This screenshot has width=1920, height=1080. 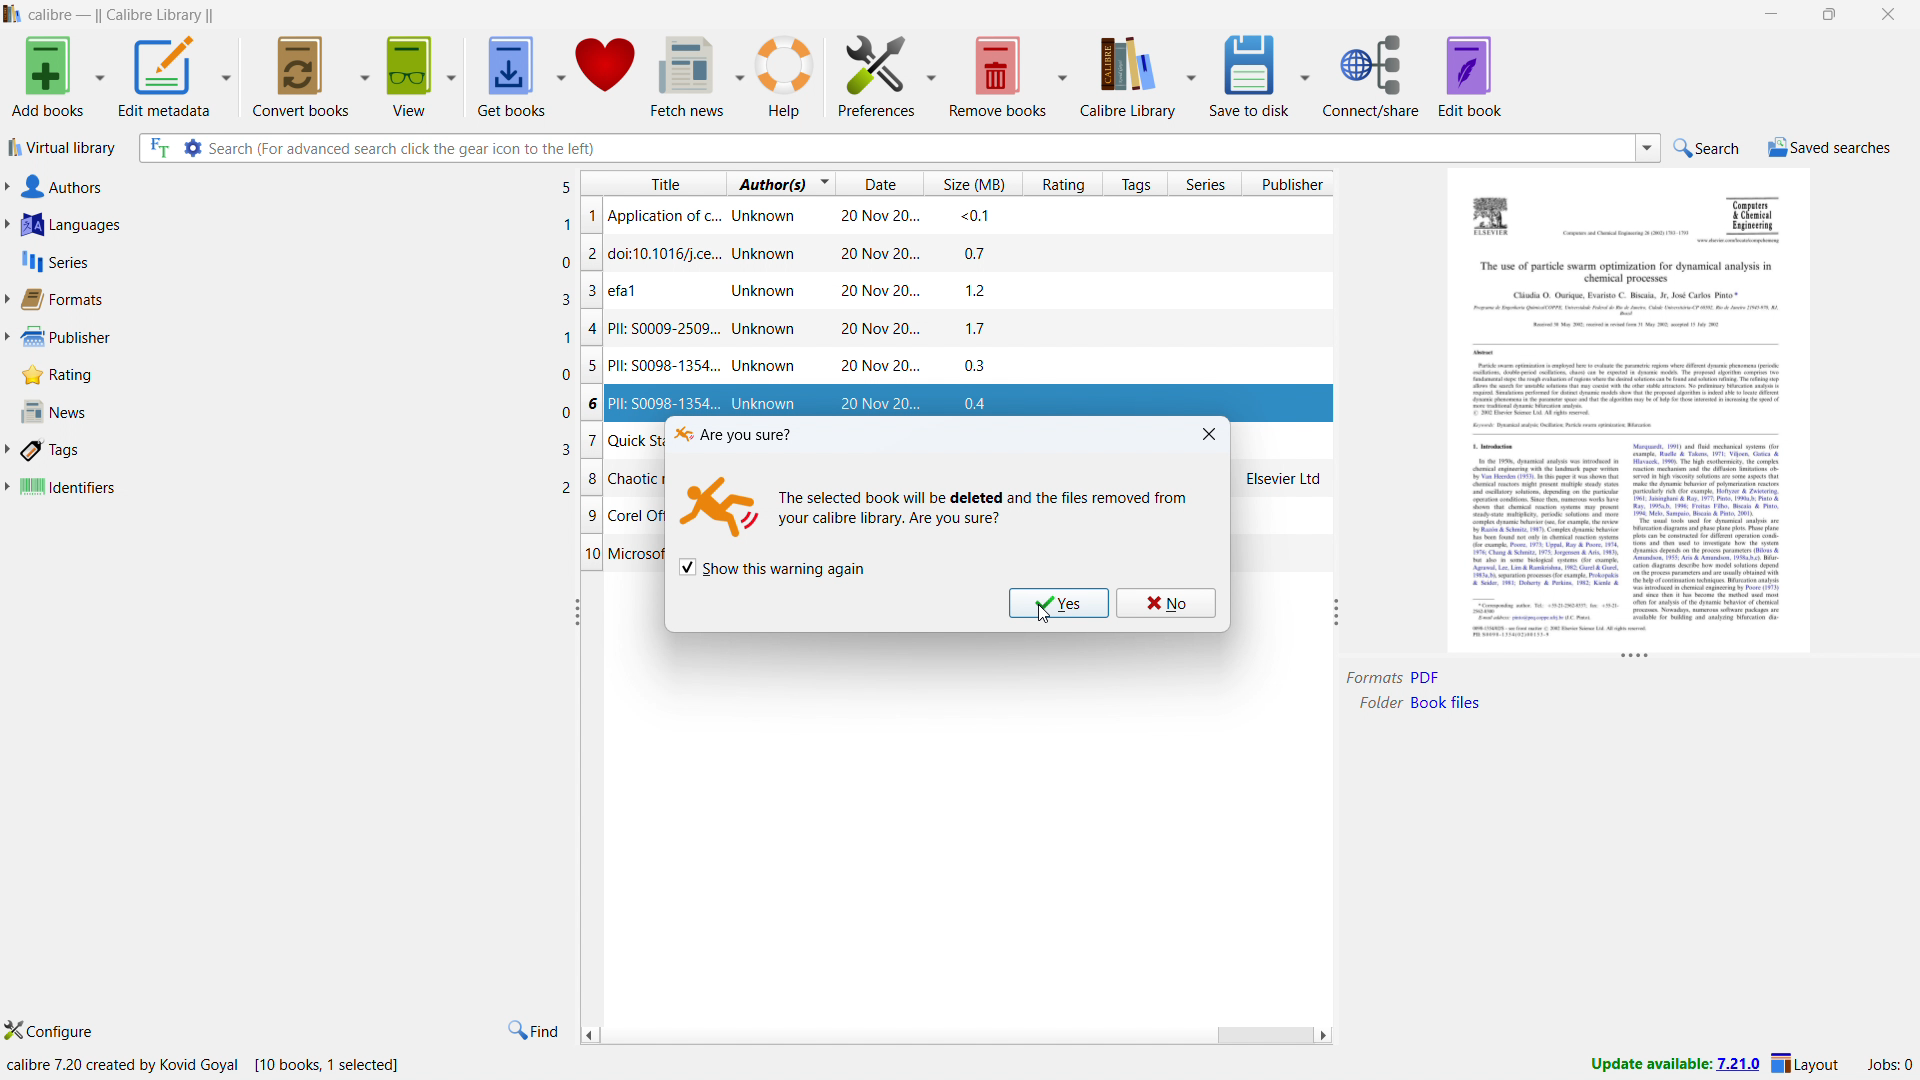 I want to click on scroll right, so click(x=1324, y=1036).